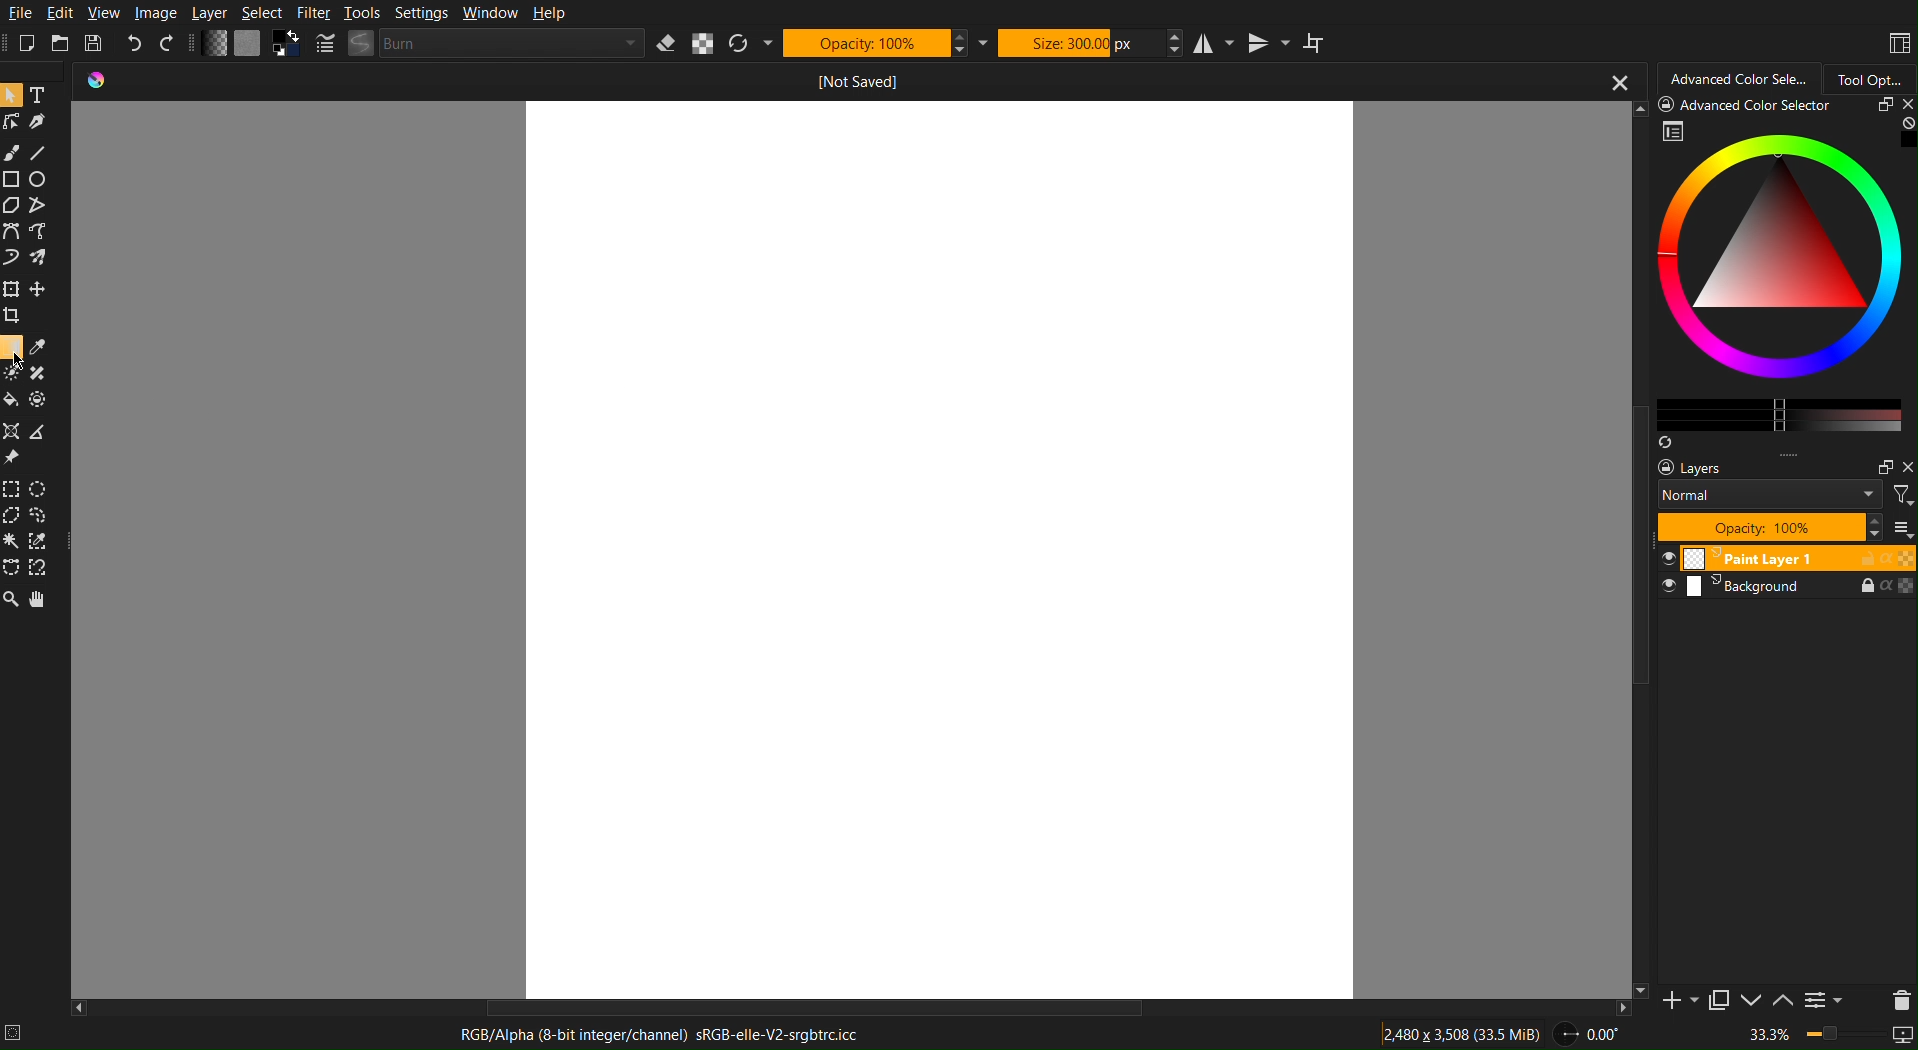  What do you see at coordinates (1833, 1037) in the screenshot?
I see `Zoom` at bounding box center [1833, 1037].